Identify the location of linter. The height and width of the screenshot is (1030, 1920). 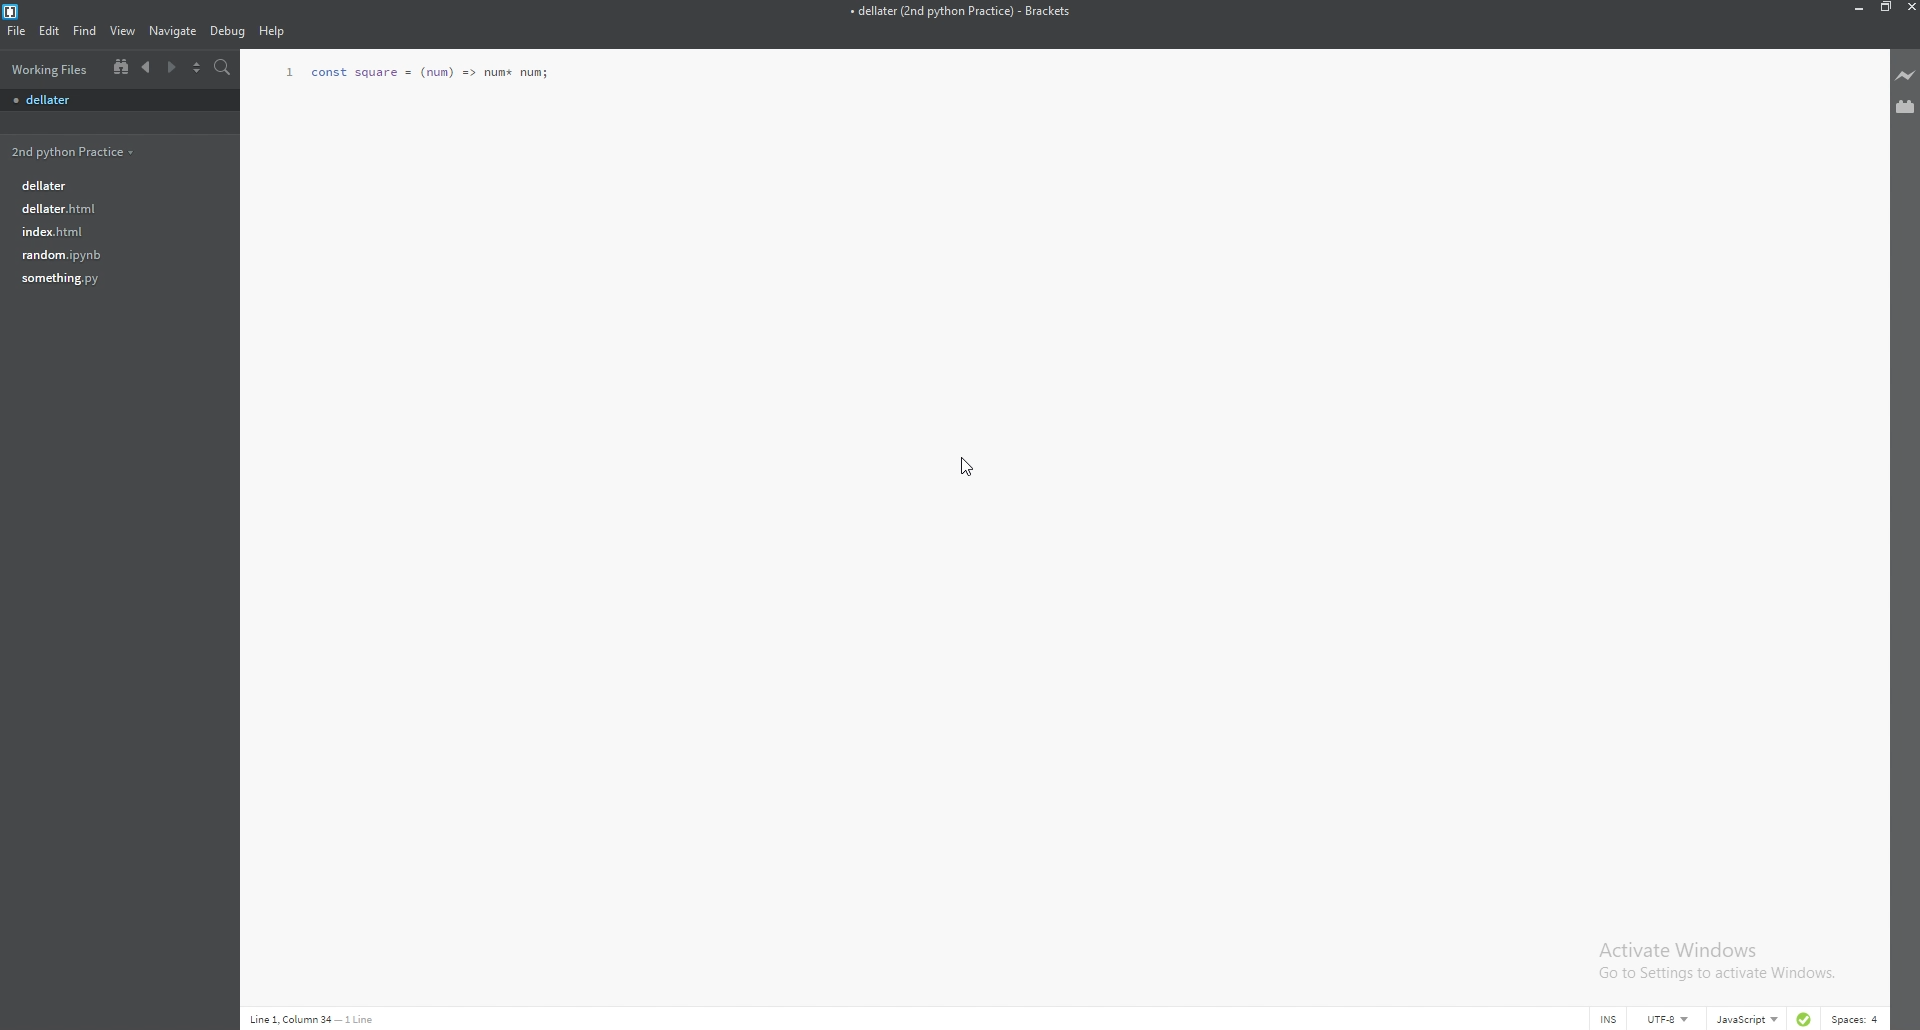
(1805, 1020).